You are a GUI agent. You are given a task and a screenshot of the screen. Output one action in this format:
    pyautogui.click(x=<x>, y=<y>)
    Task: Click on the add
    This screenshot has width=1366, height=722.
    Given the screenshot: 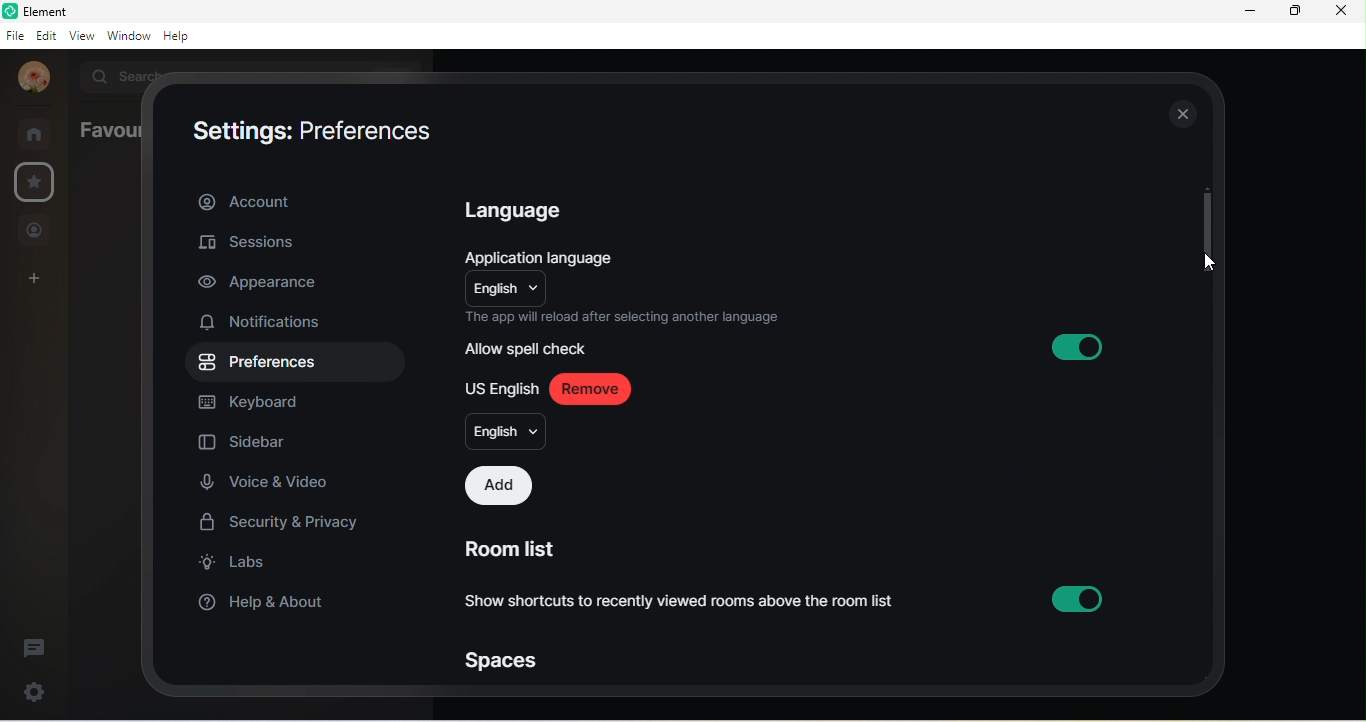 What is the action you would take?
    pyautogui.click(x=497, y=485)
    